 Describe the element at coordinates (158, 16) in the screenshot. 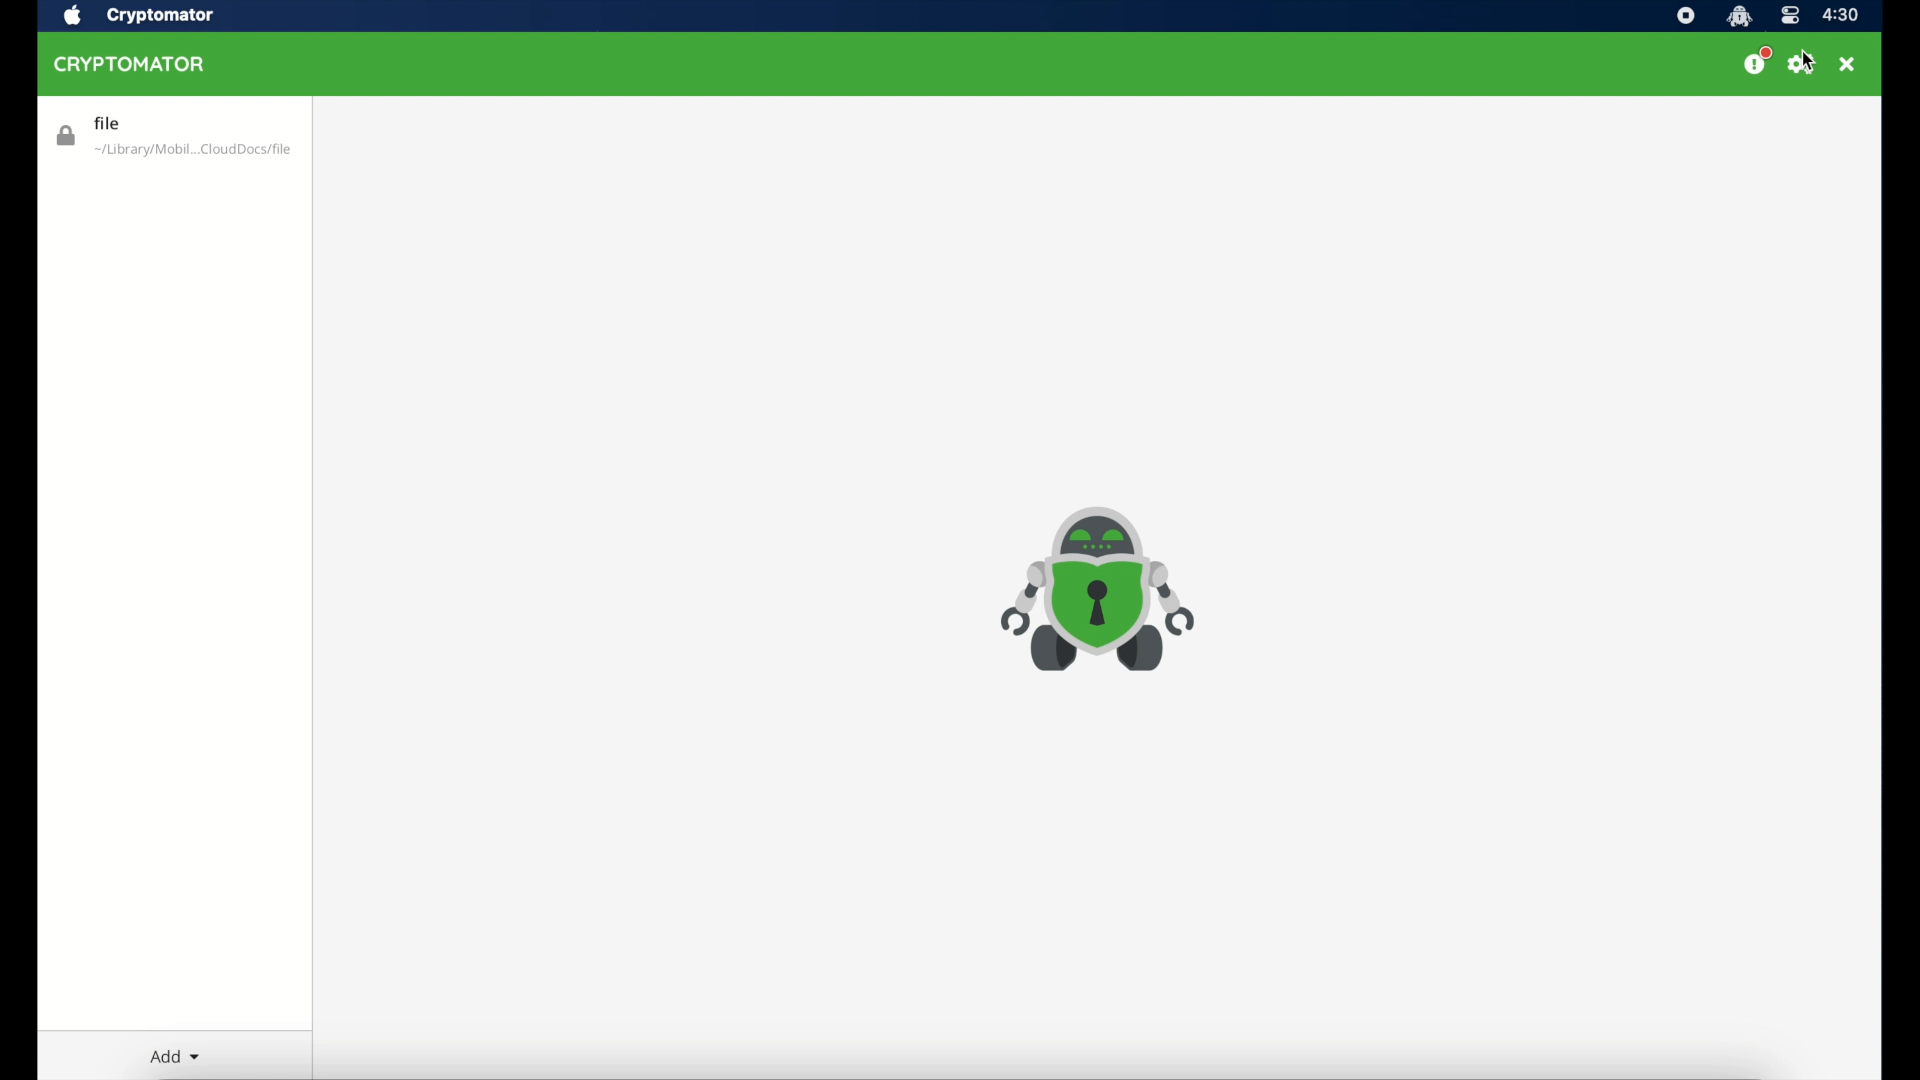

I see `crytomator` at that location.